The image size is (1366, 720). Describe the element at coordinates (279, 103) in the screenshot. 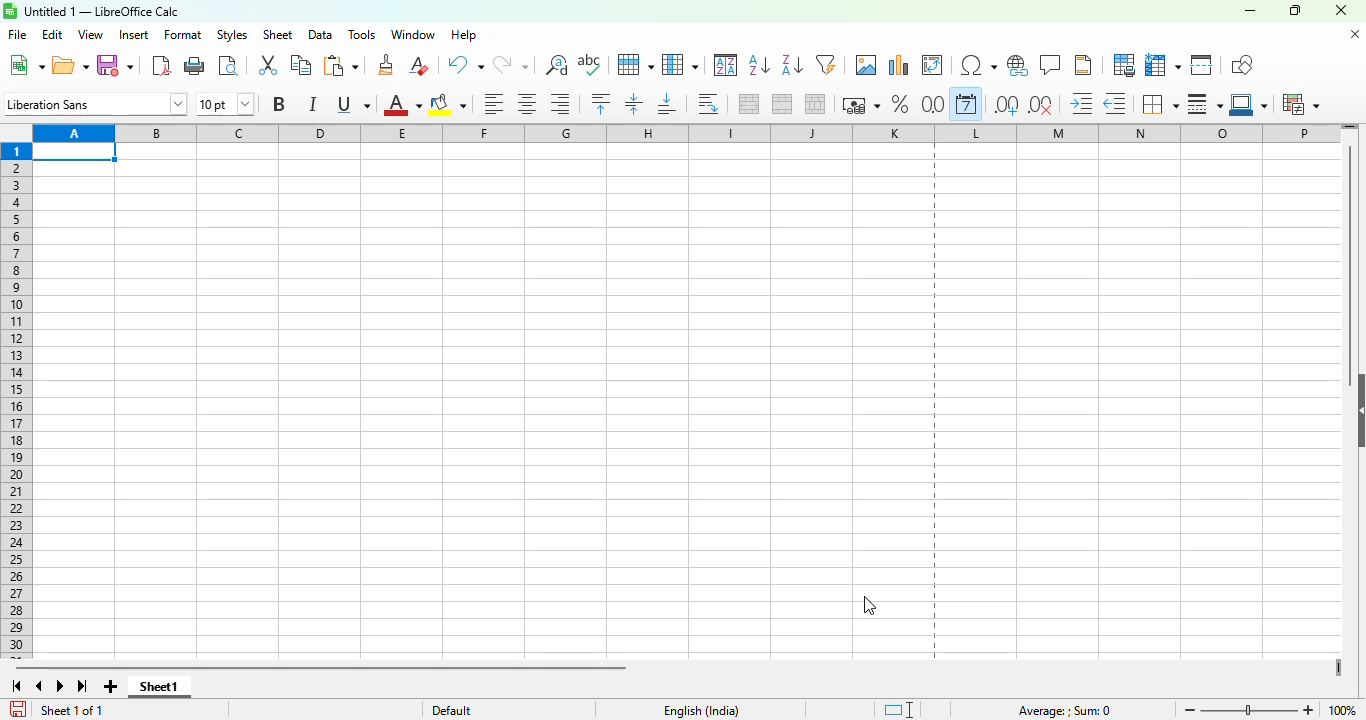

I see `bold` at that location.